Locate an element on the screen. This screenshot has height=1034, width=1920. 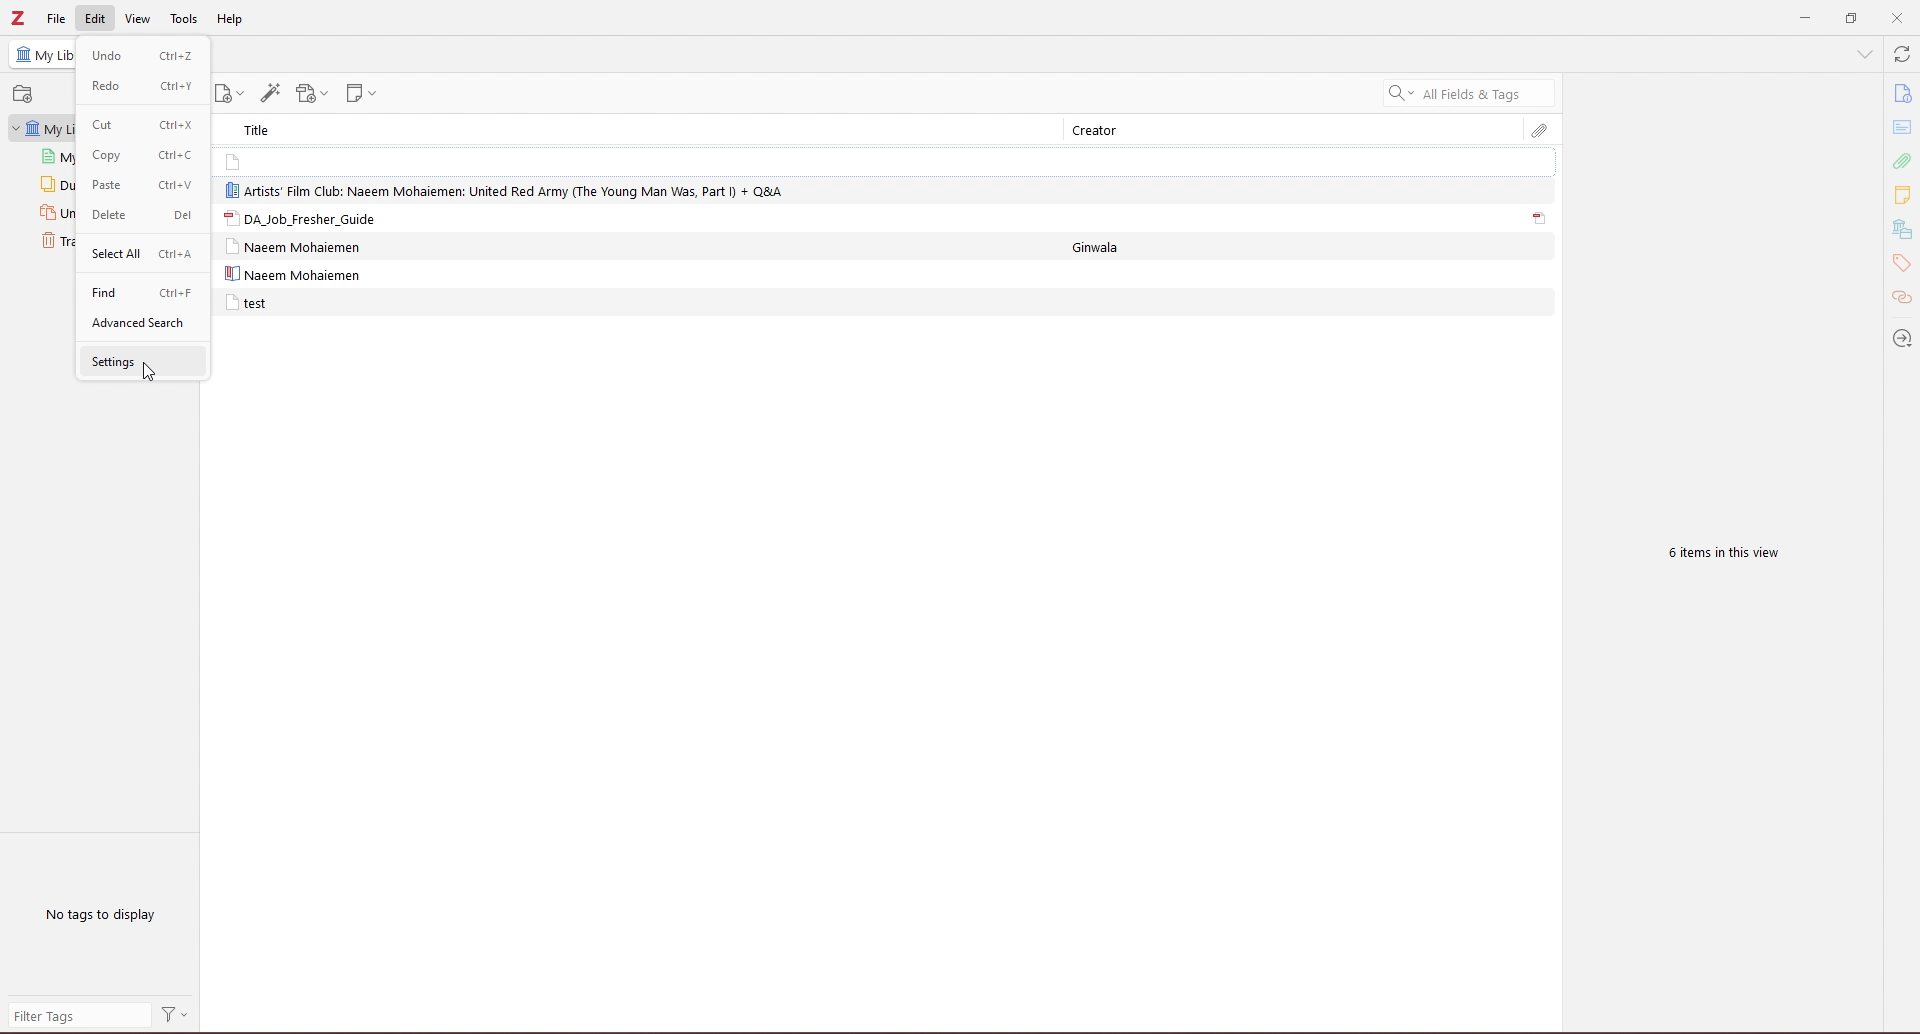
related is located at coordinates (1902, 299).